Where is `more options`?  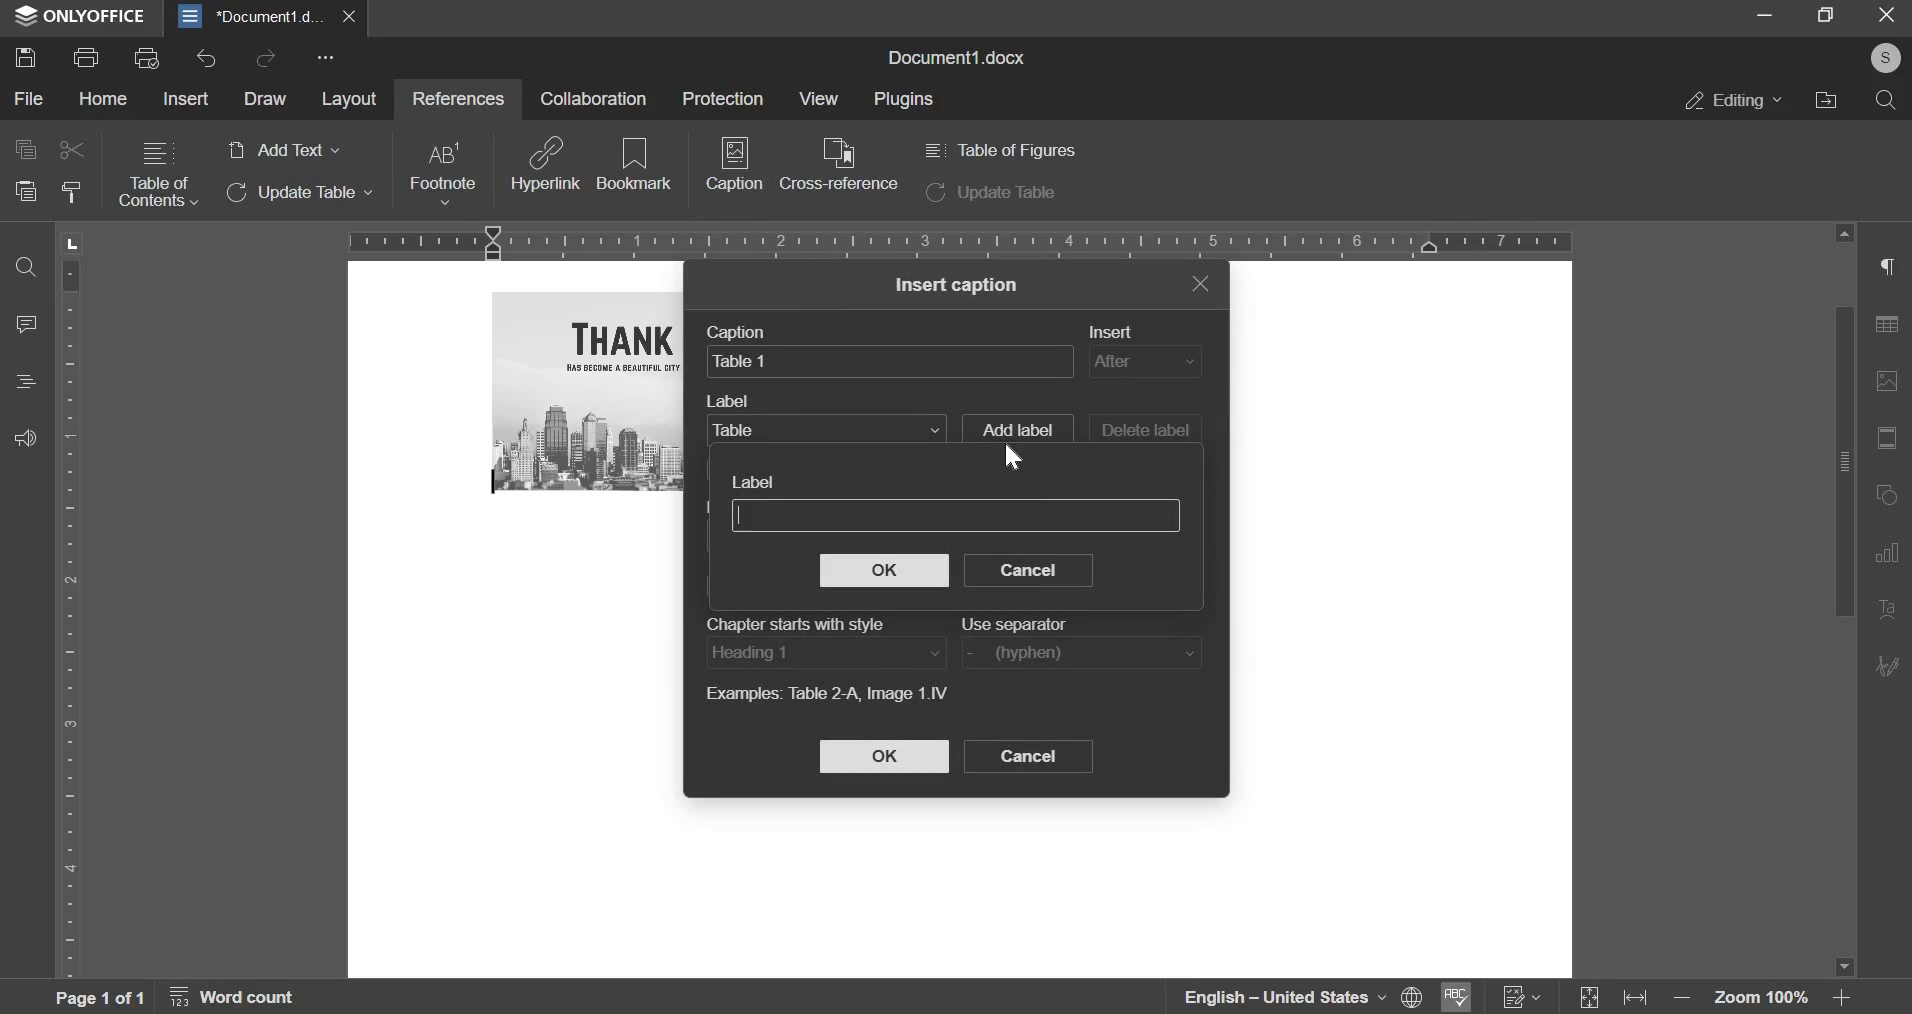
more options is located at coordinates (329, 59).